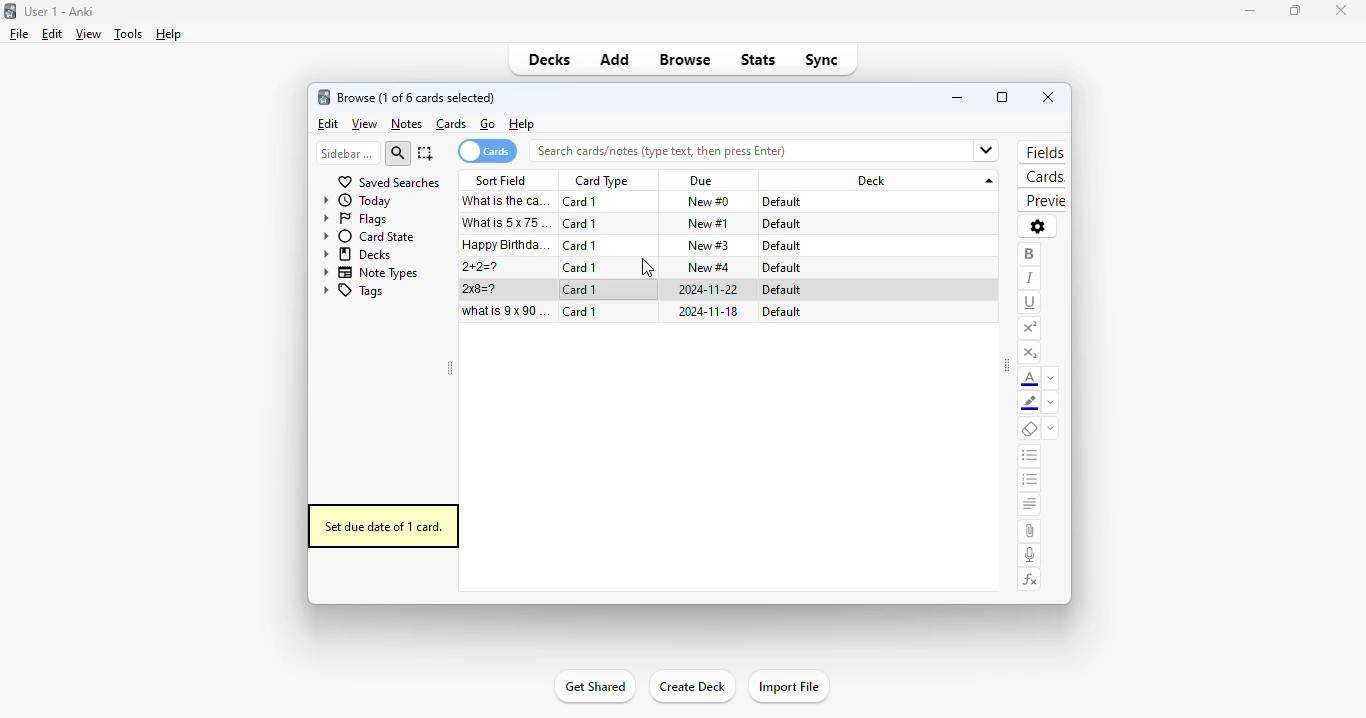 This screenshot has width=1366, height=718. Describe the element at coordinates (19, 34) in the screenshot. I see `file` at that location.